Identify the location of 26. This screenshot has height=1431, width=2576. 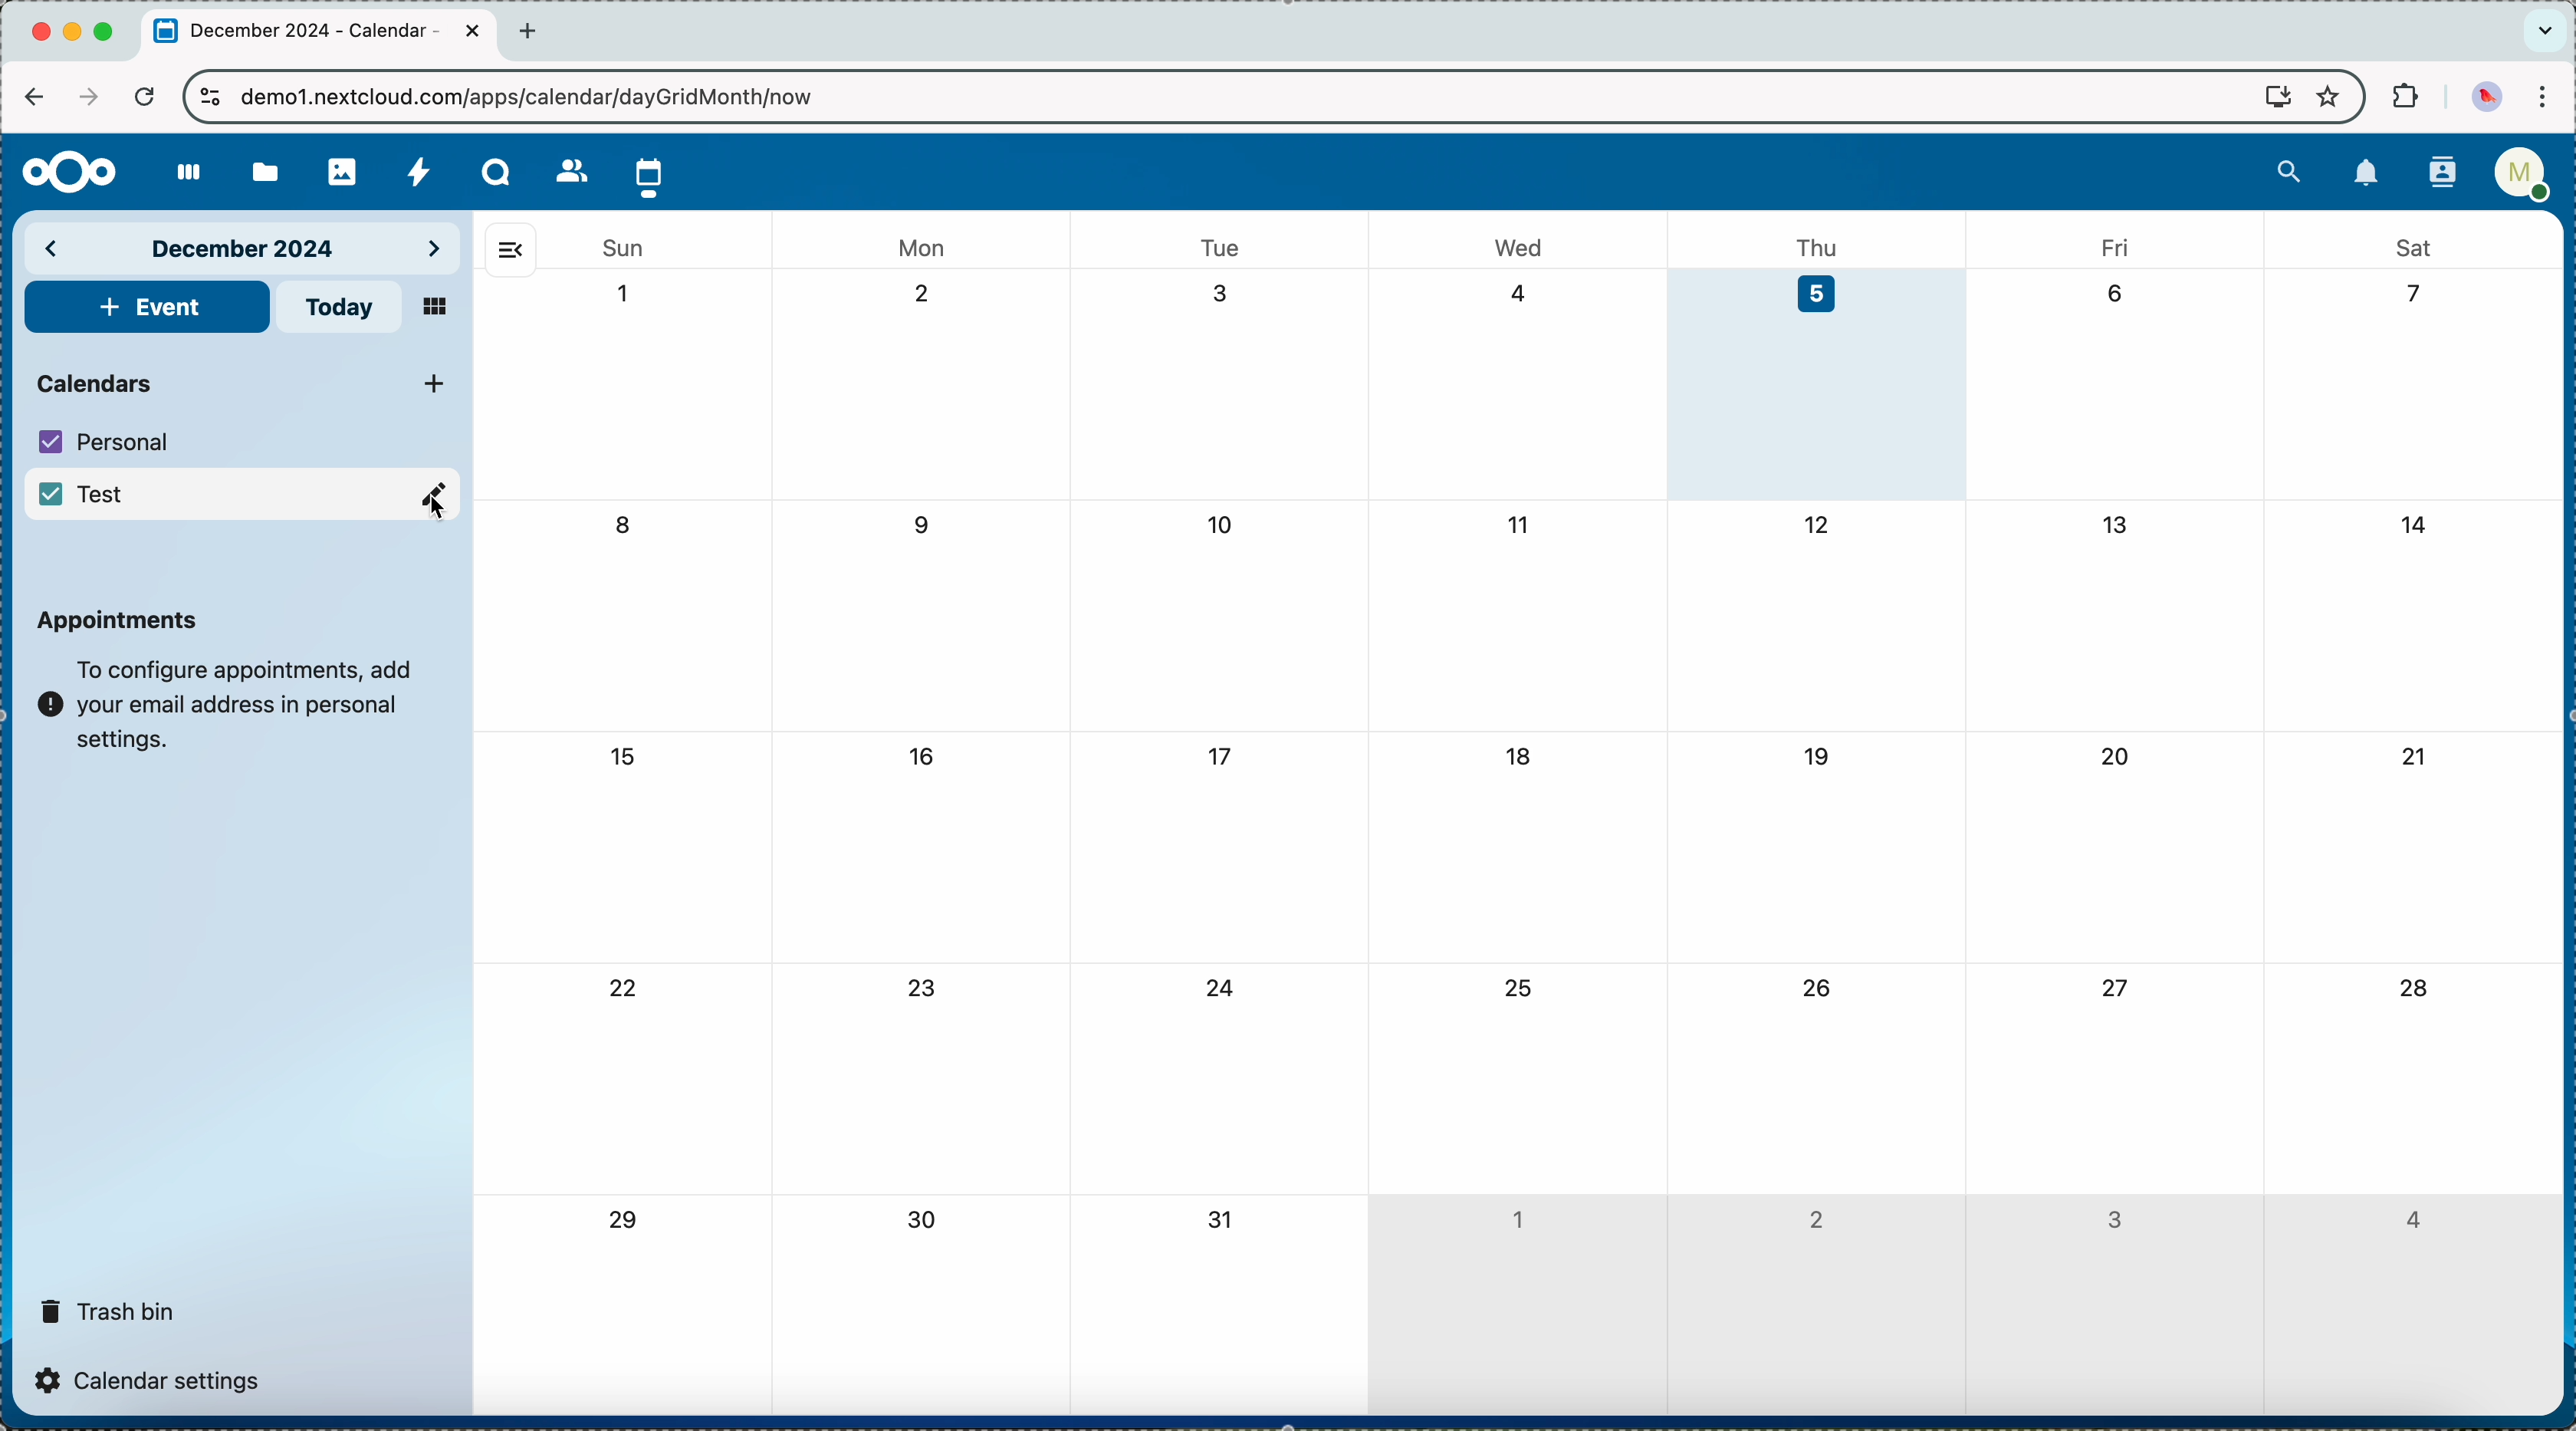
(1818, 986).